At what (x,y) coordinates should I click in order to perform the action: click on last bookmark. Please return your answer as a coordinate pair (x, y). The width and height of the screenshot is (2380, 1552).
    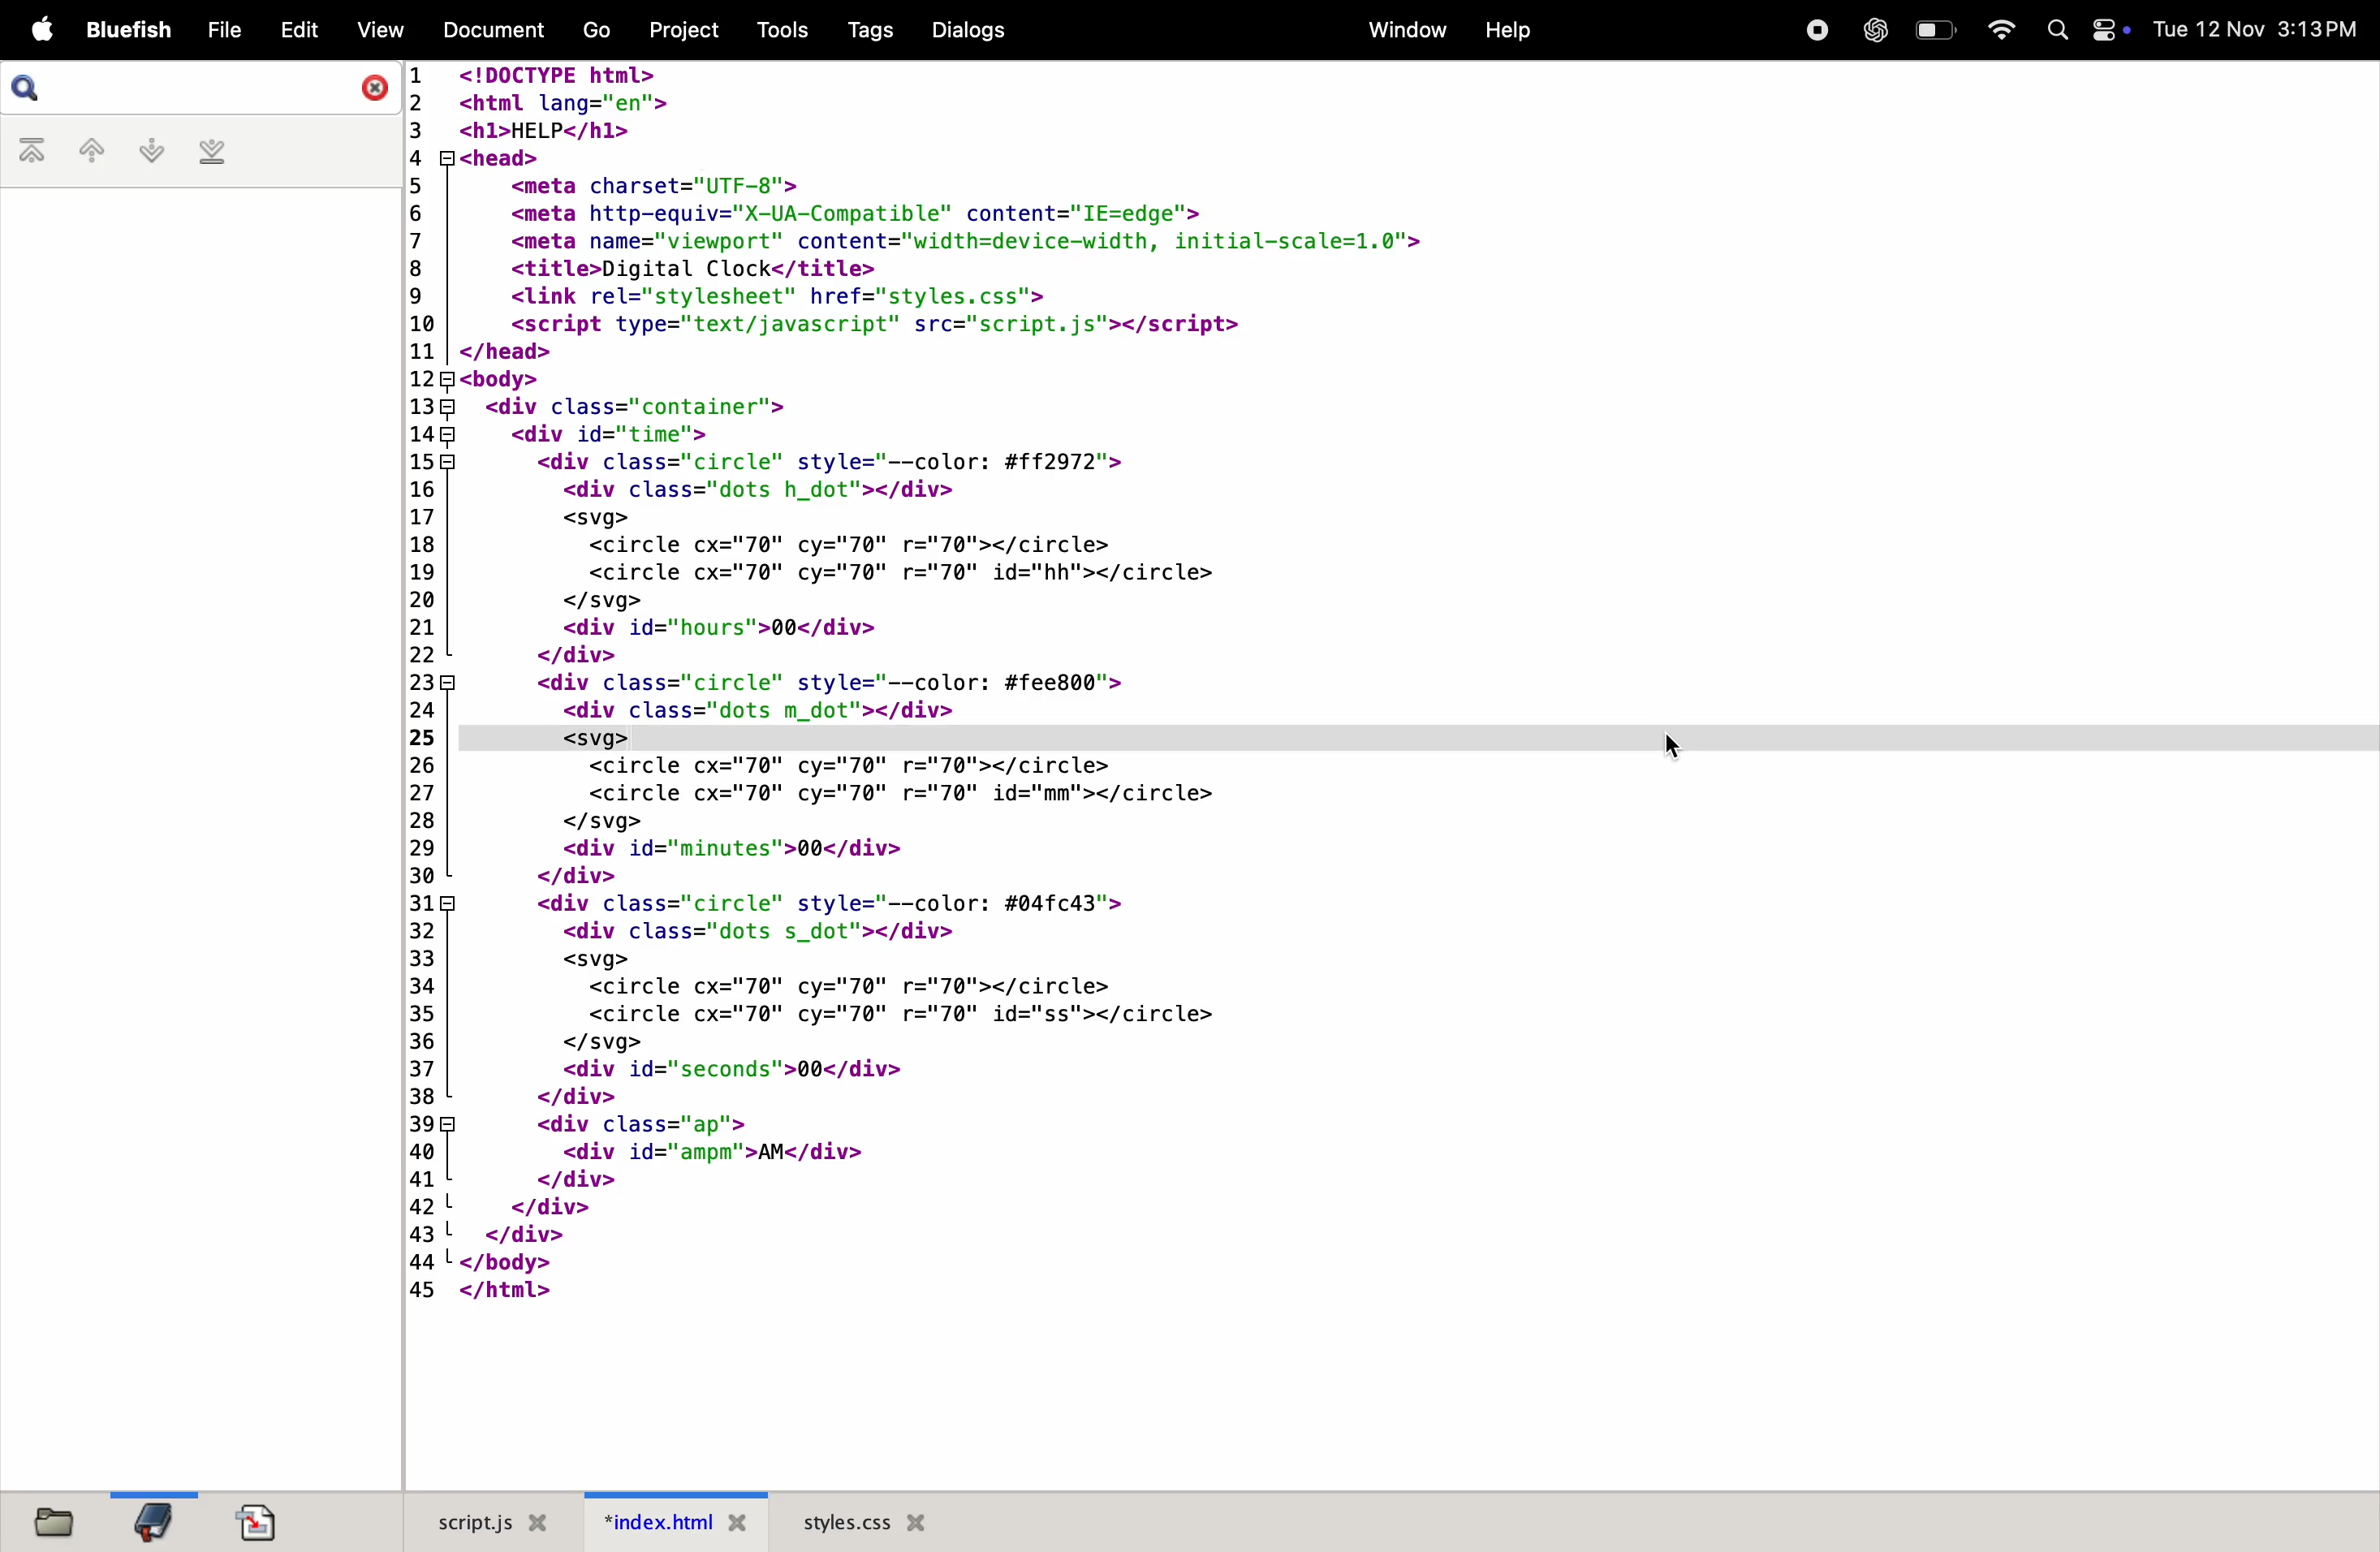
    Looking at the image, I should click on (212, 152).